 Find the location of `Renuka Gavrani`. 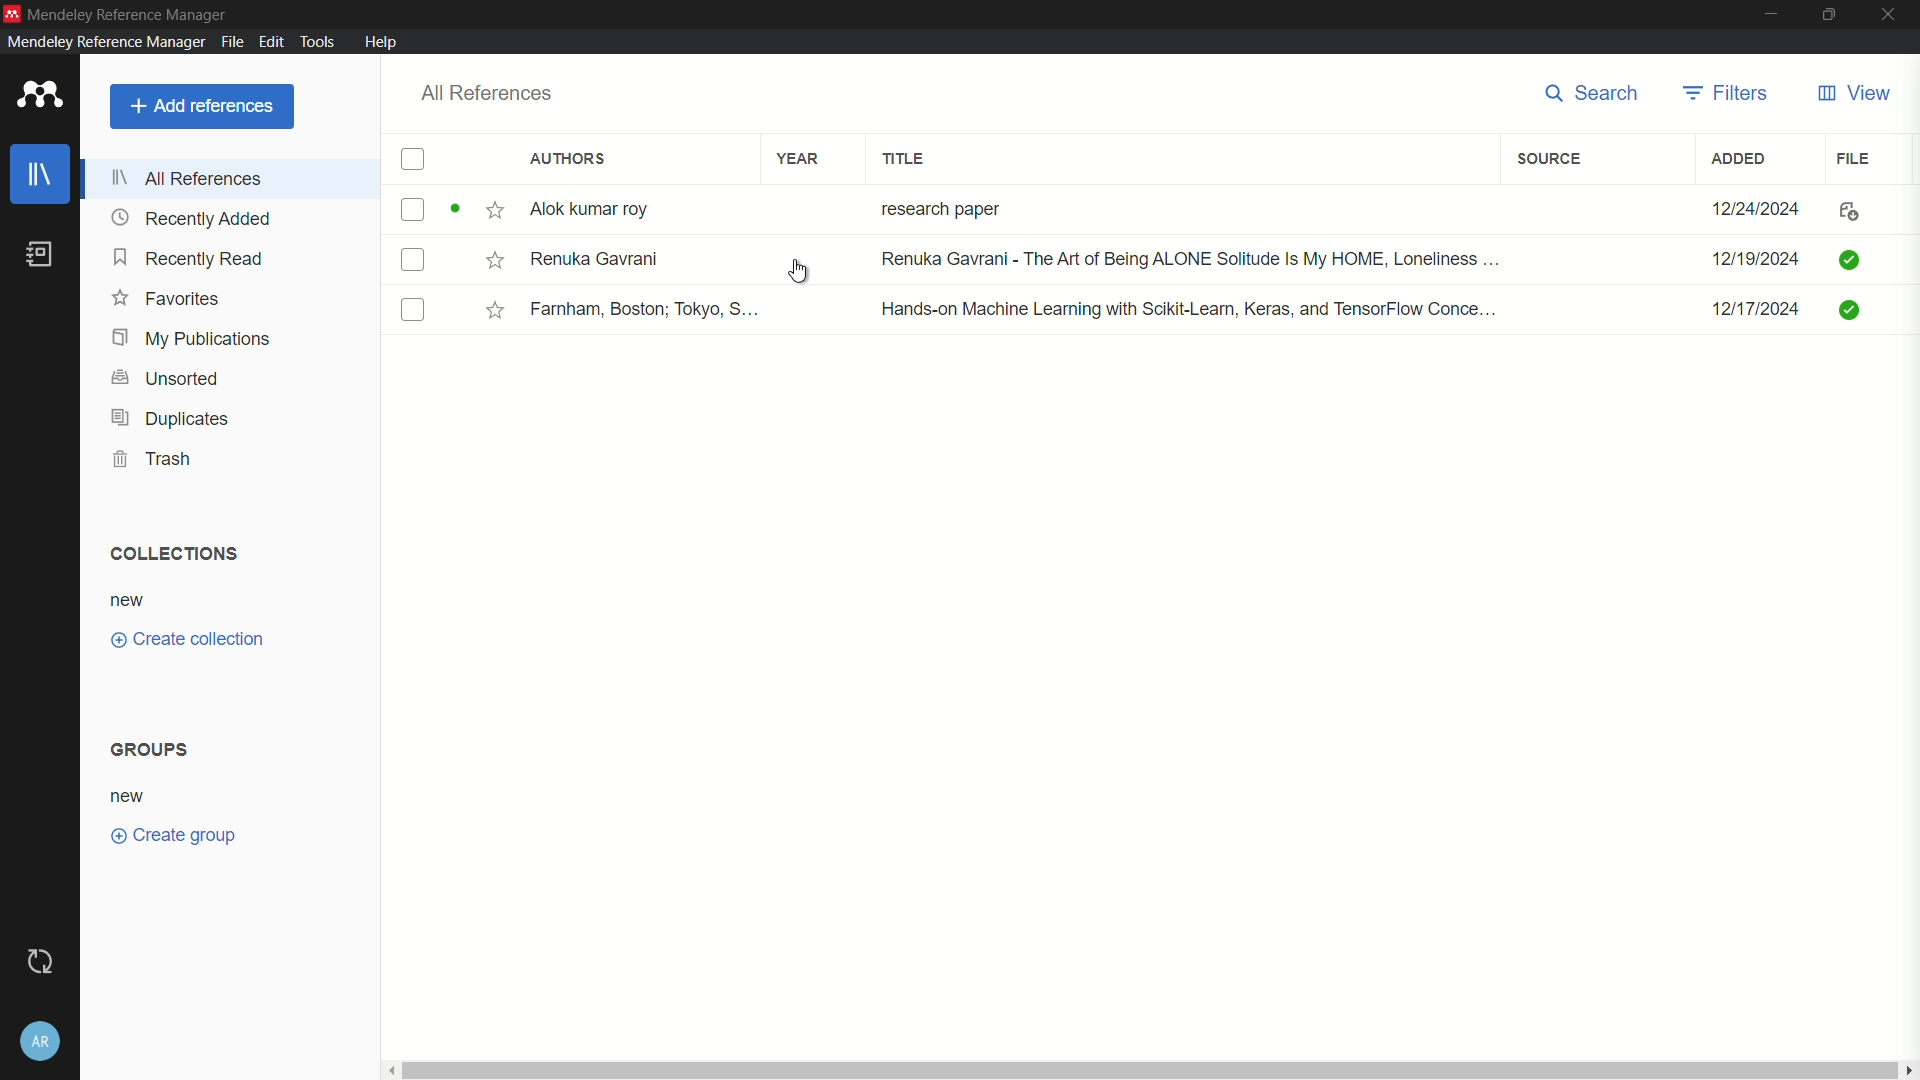

Renuka Gavrani is located at coordinates (601, 258).